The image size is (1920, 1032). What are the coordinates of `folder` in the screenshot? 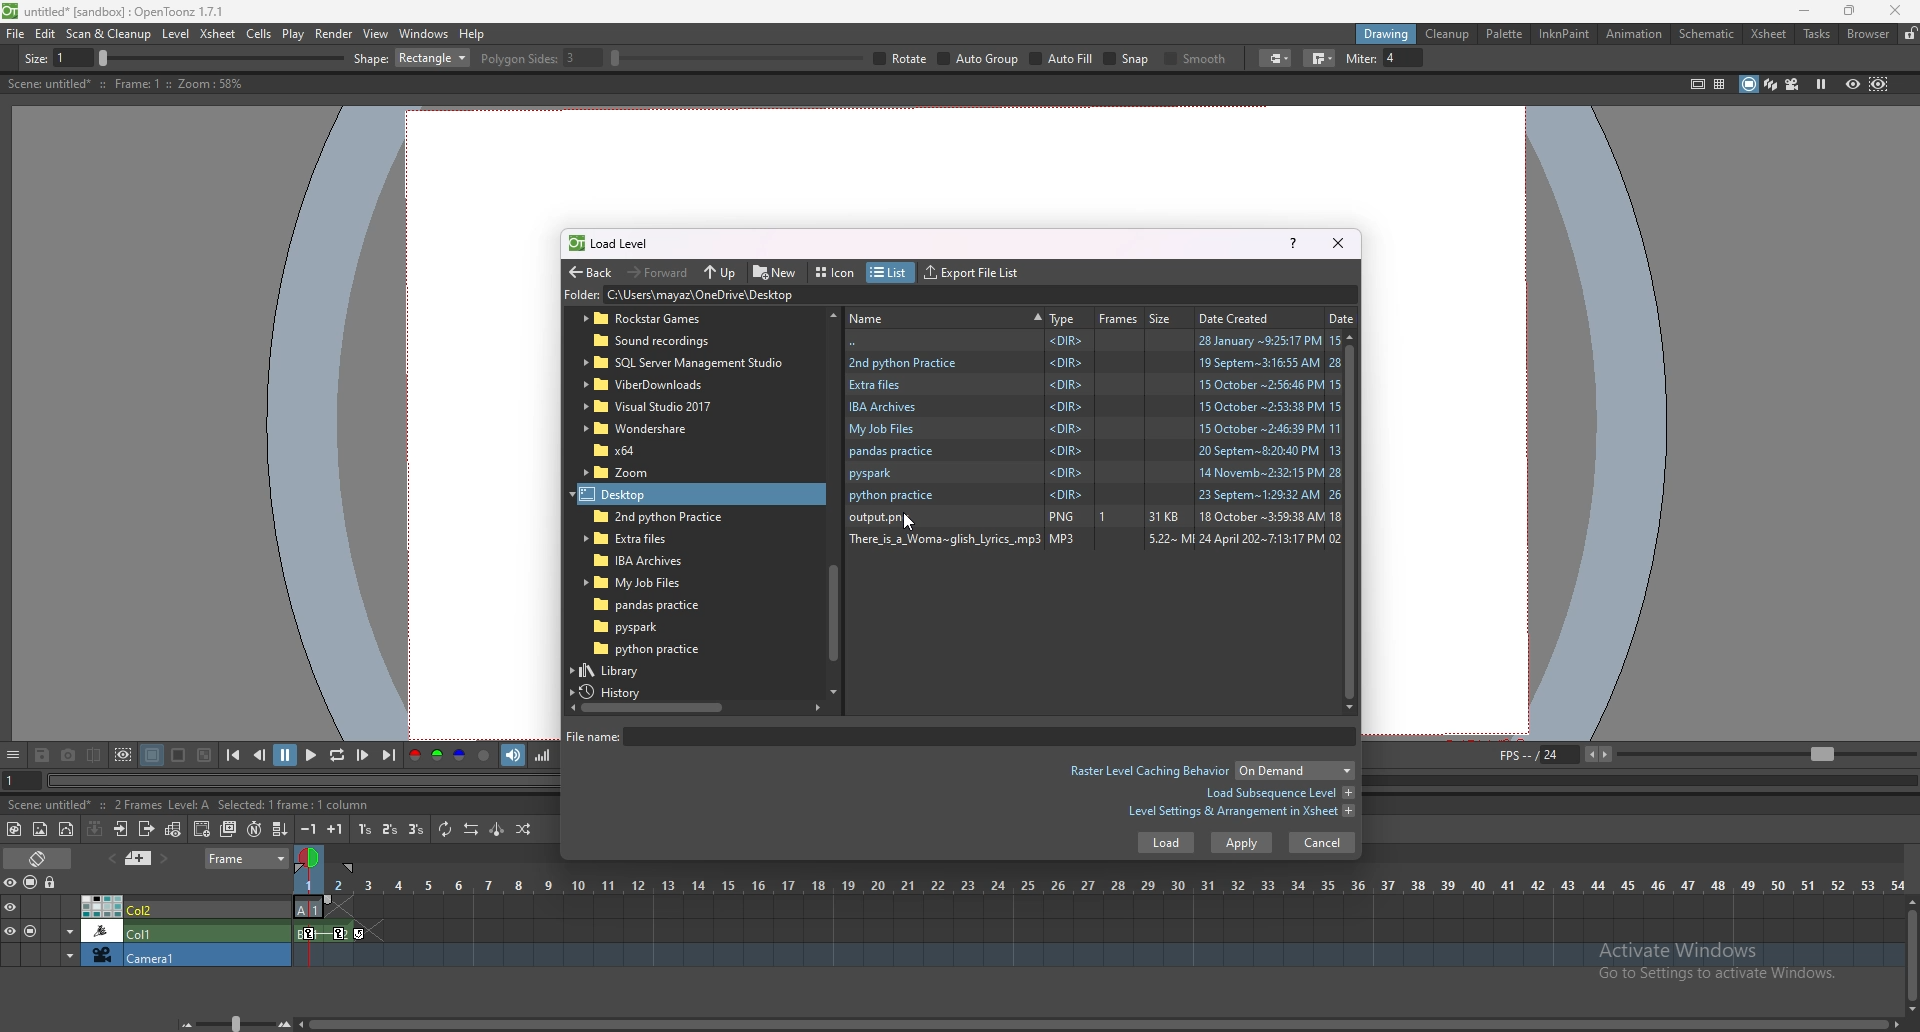 It's located at (684, 363).